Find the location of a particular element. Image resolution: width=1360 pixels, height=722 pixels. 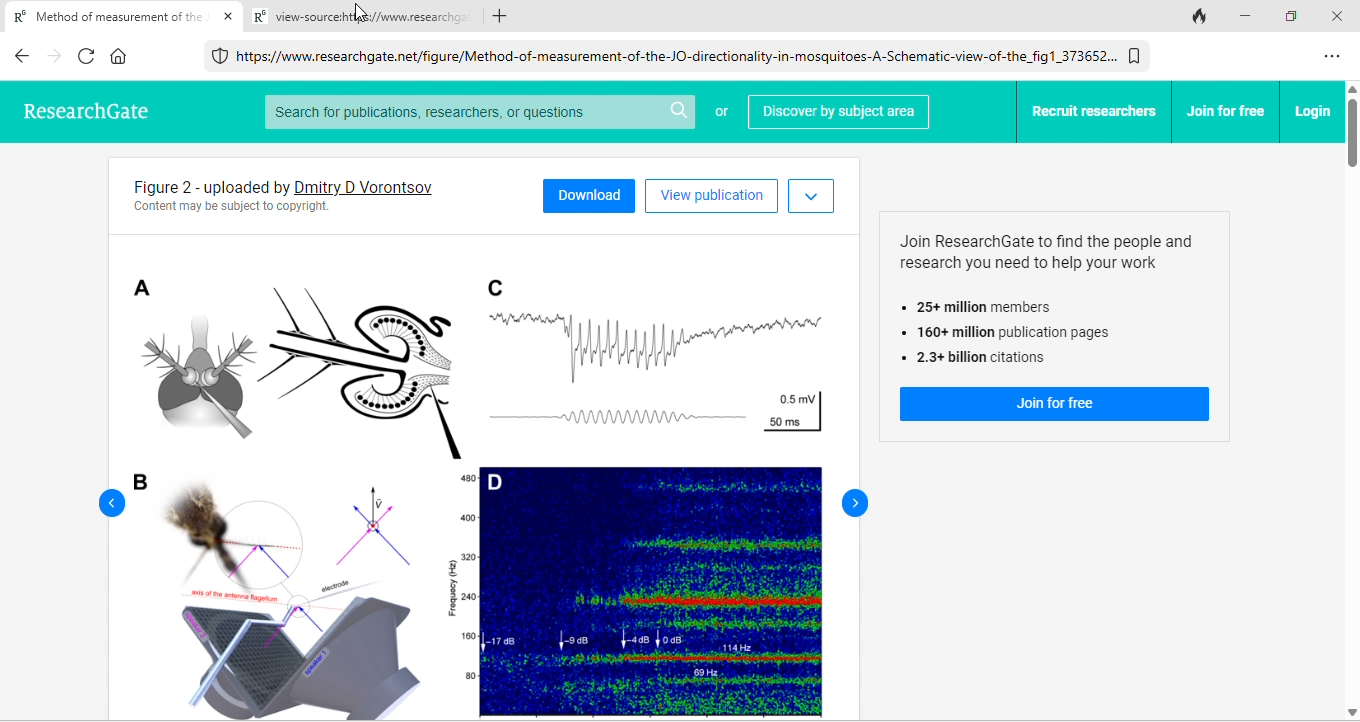

back is located at coordinates (21, 59).